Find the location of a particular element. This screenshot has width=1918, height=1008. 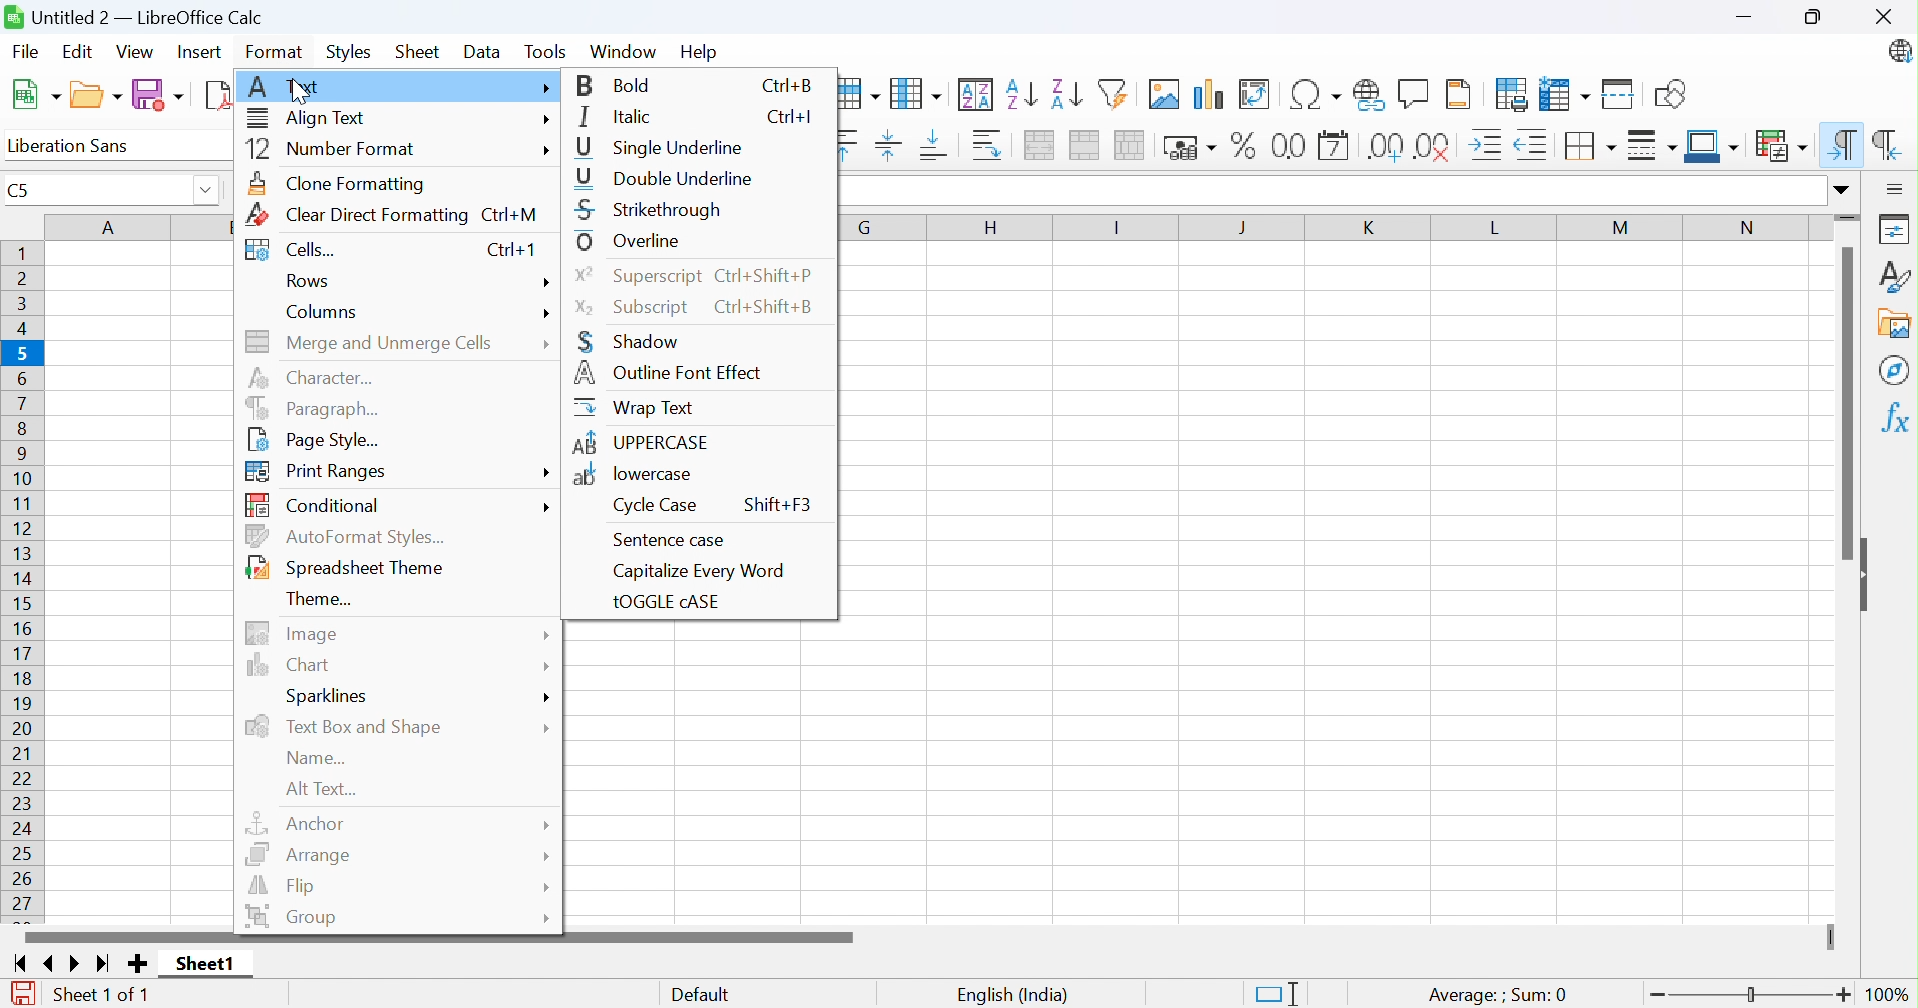

Export as PDF is located at coordinates (218, 96).